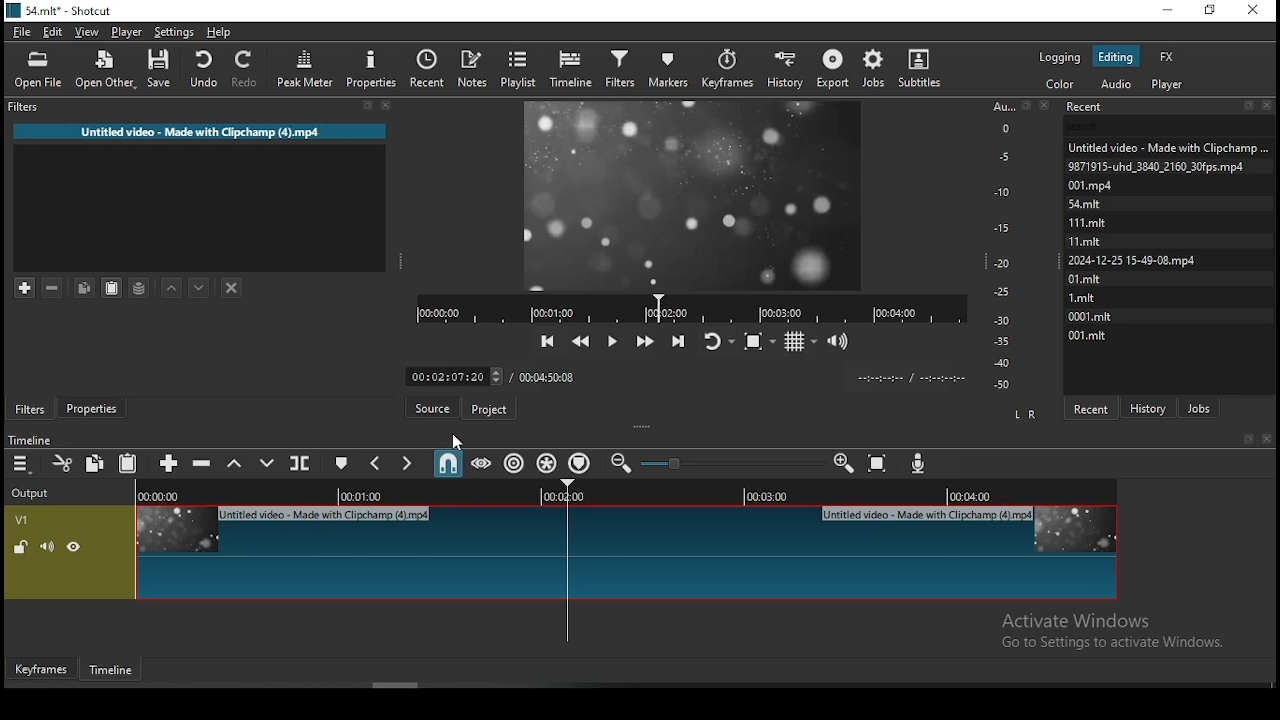 The height and width of the screenshot is (720, 1280). Describe the element at coordinates (1210, 10) in the screenshot. I see `restore` at that location.